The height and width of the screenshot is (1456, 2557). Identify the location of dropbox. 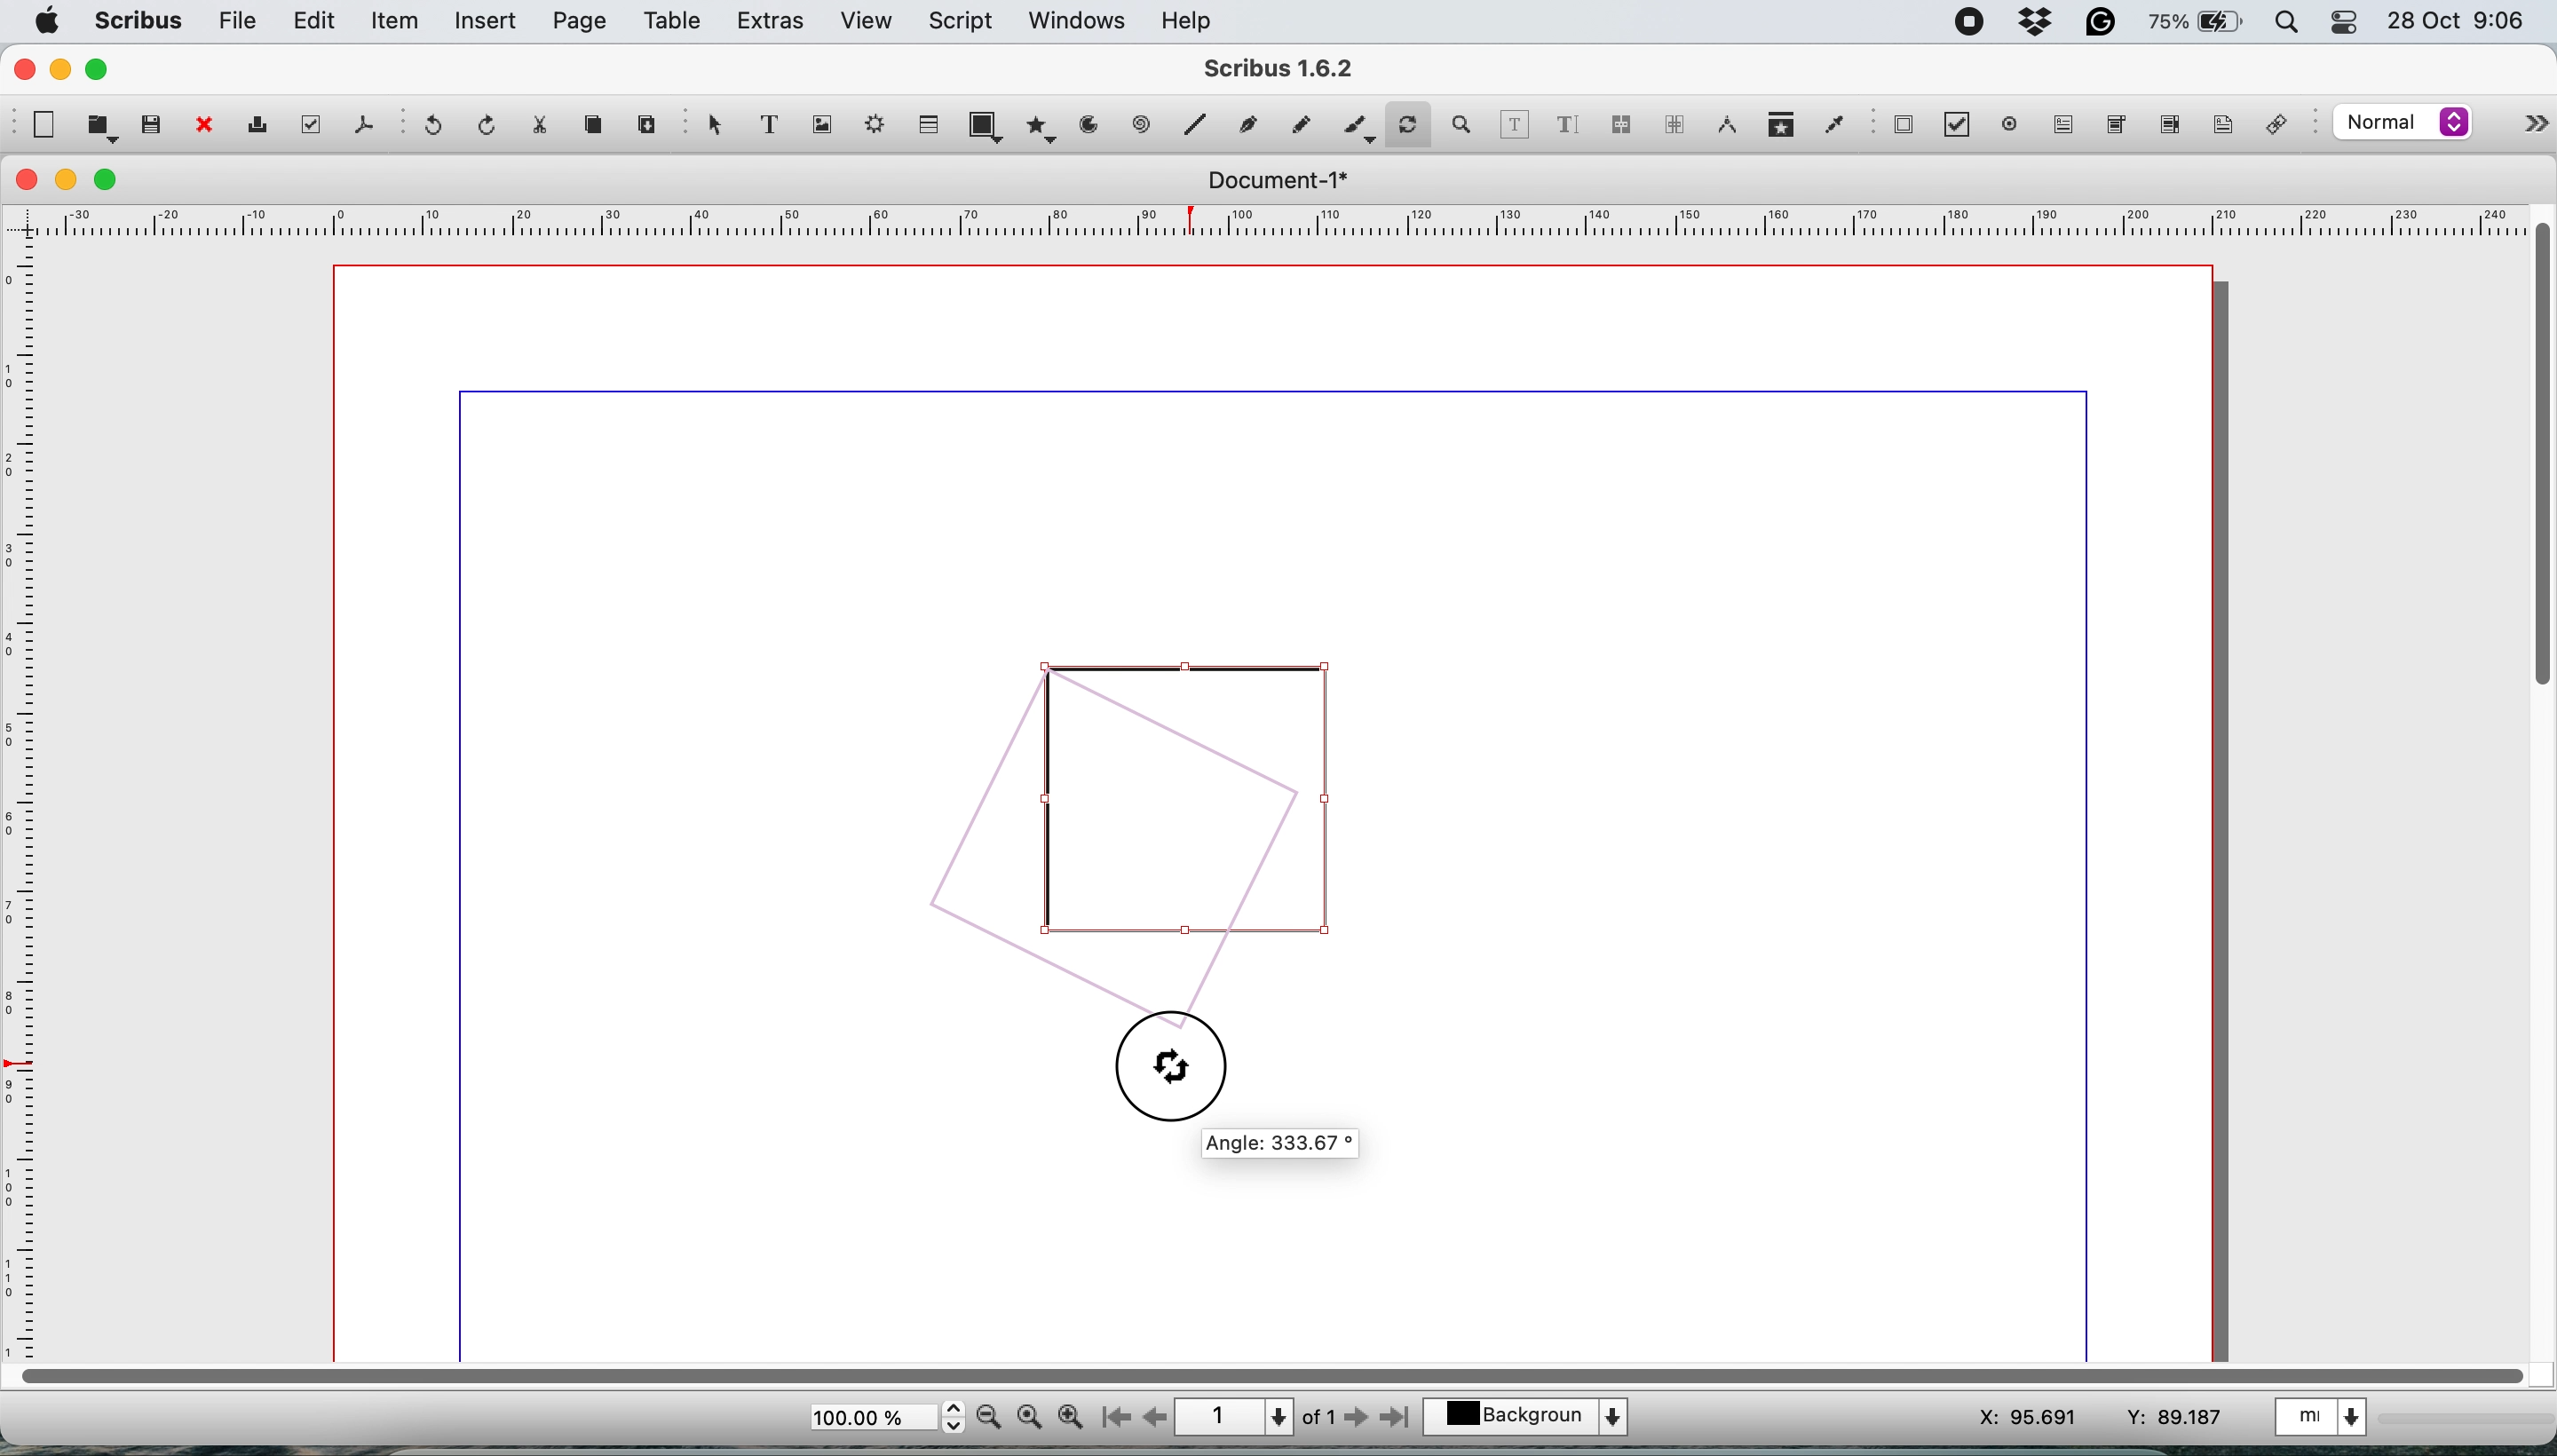
(2038, 23).